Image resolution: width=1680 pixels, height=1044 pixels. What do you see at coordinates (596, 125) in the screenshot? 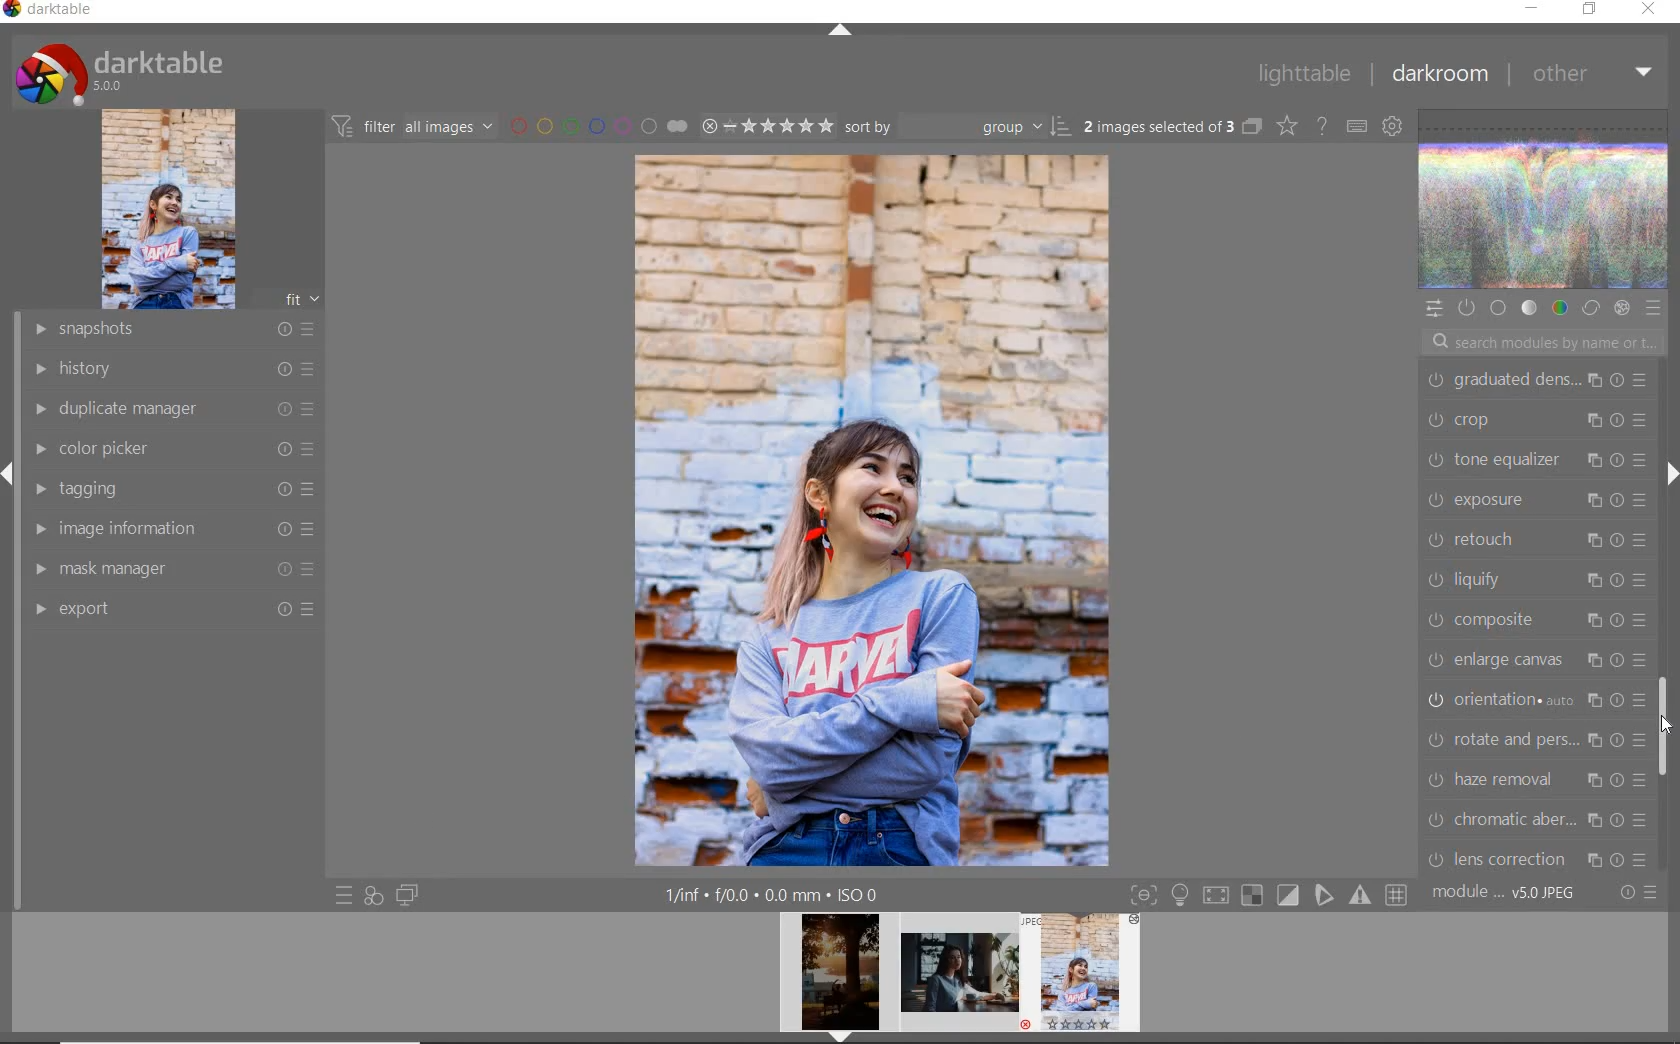
I see `filter by image color label` at bounding box center [596, 125].